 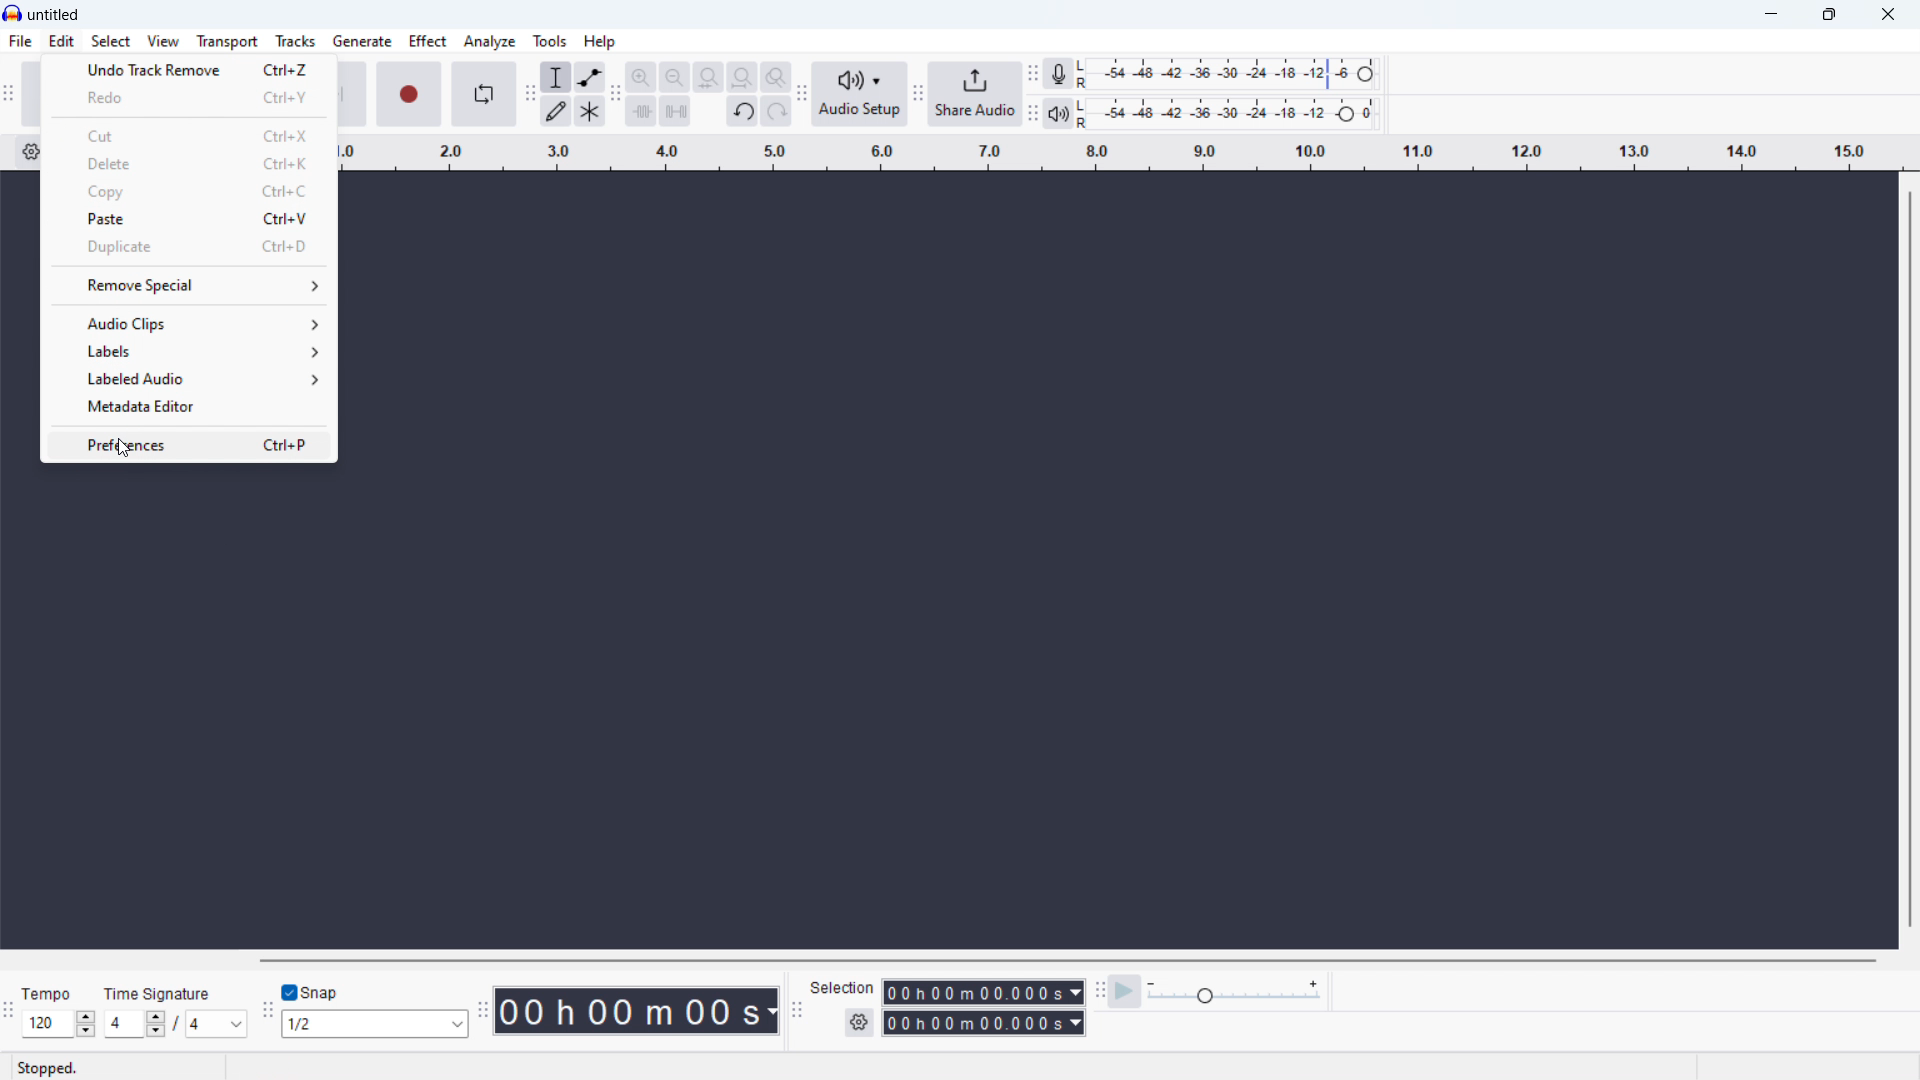 I want to click on redo, so click(x=189, y=97).